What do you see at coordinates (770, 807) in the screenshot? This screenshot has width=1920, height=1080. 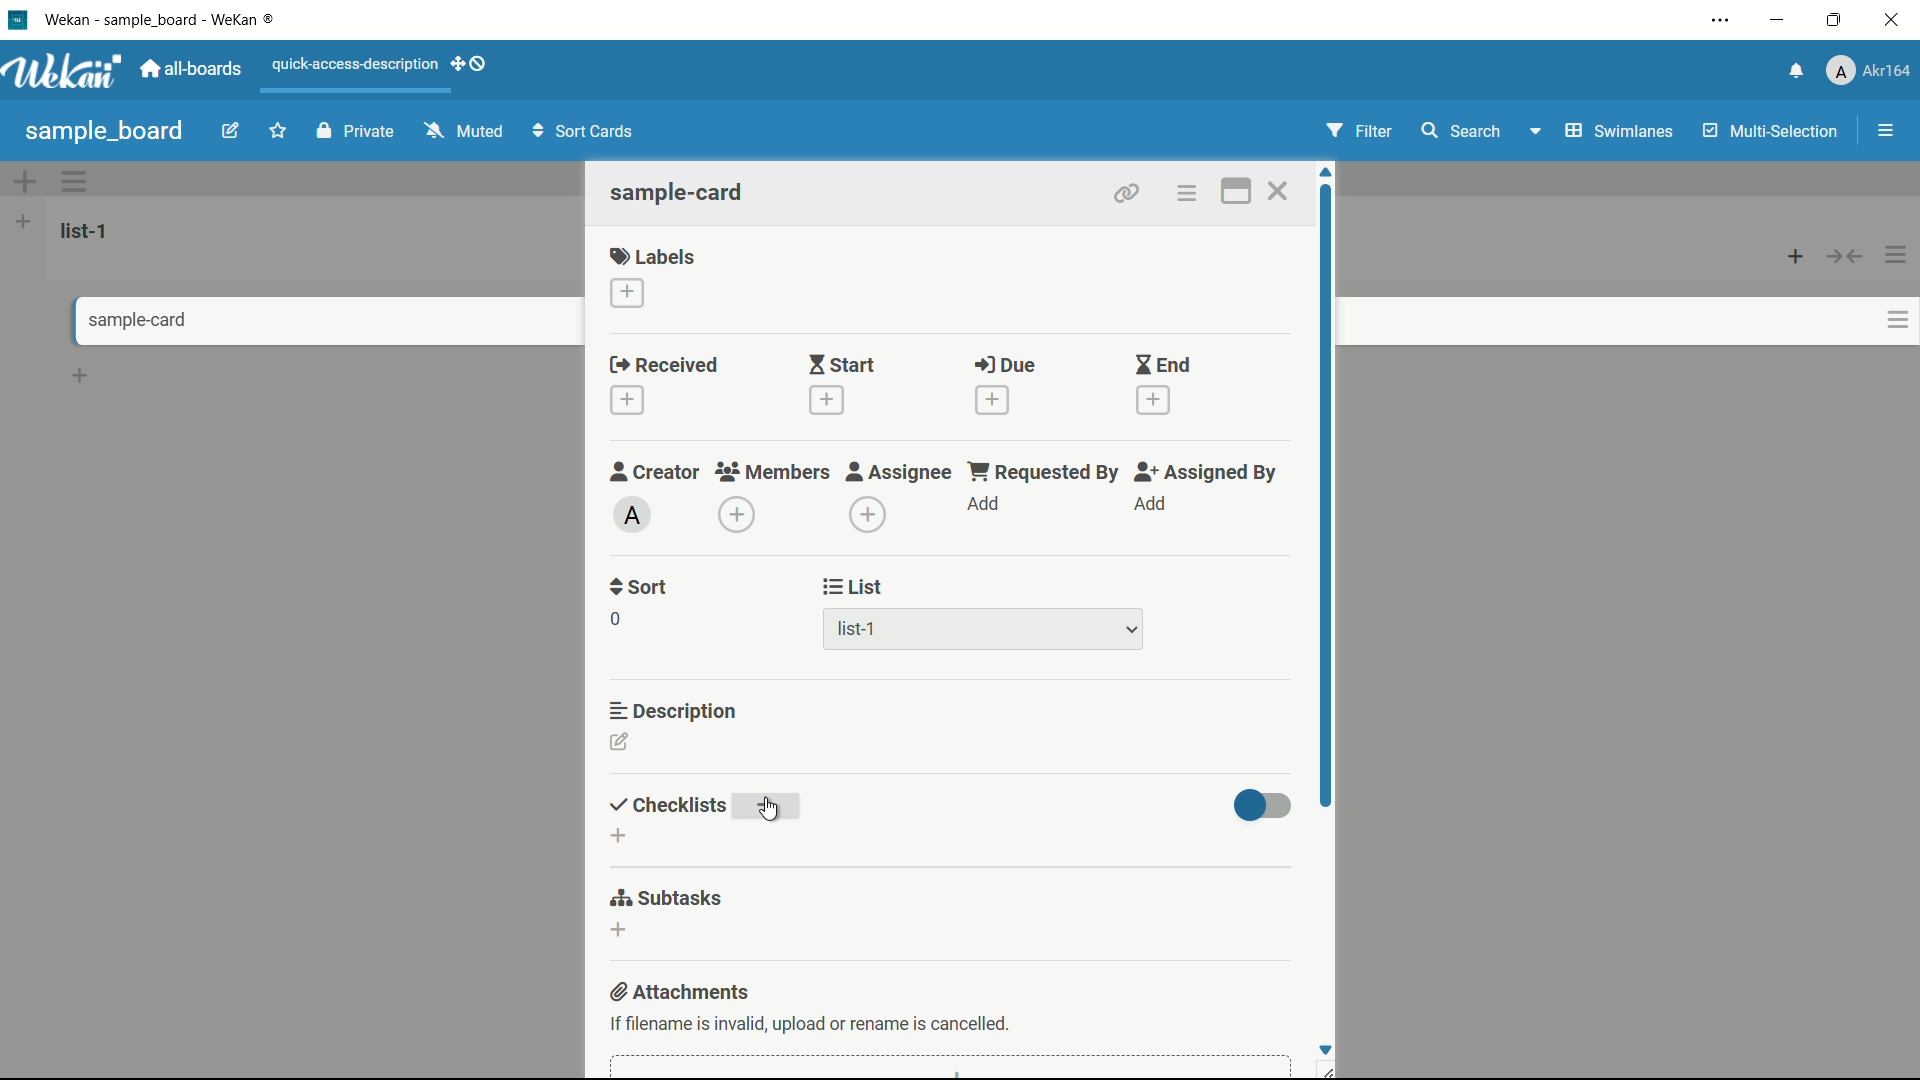 I see `add` at bounding box center [770, 807].